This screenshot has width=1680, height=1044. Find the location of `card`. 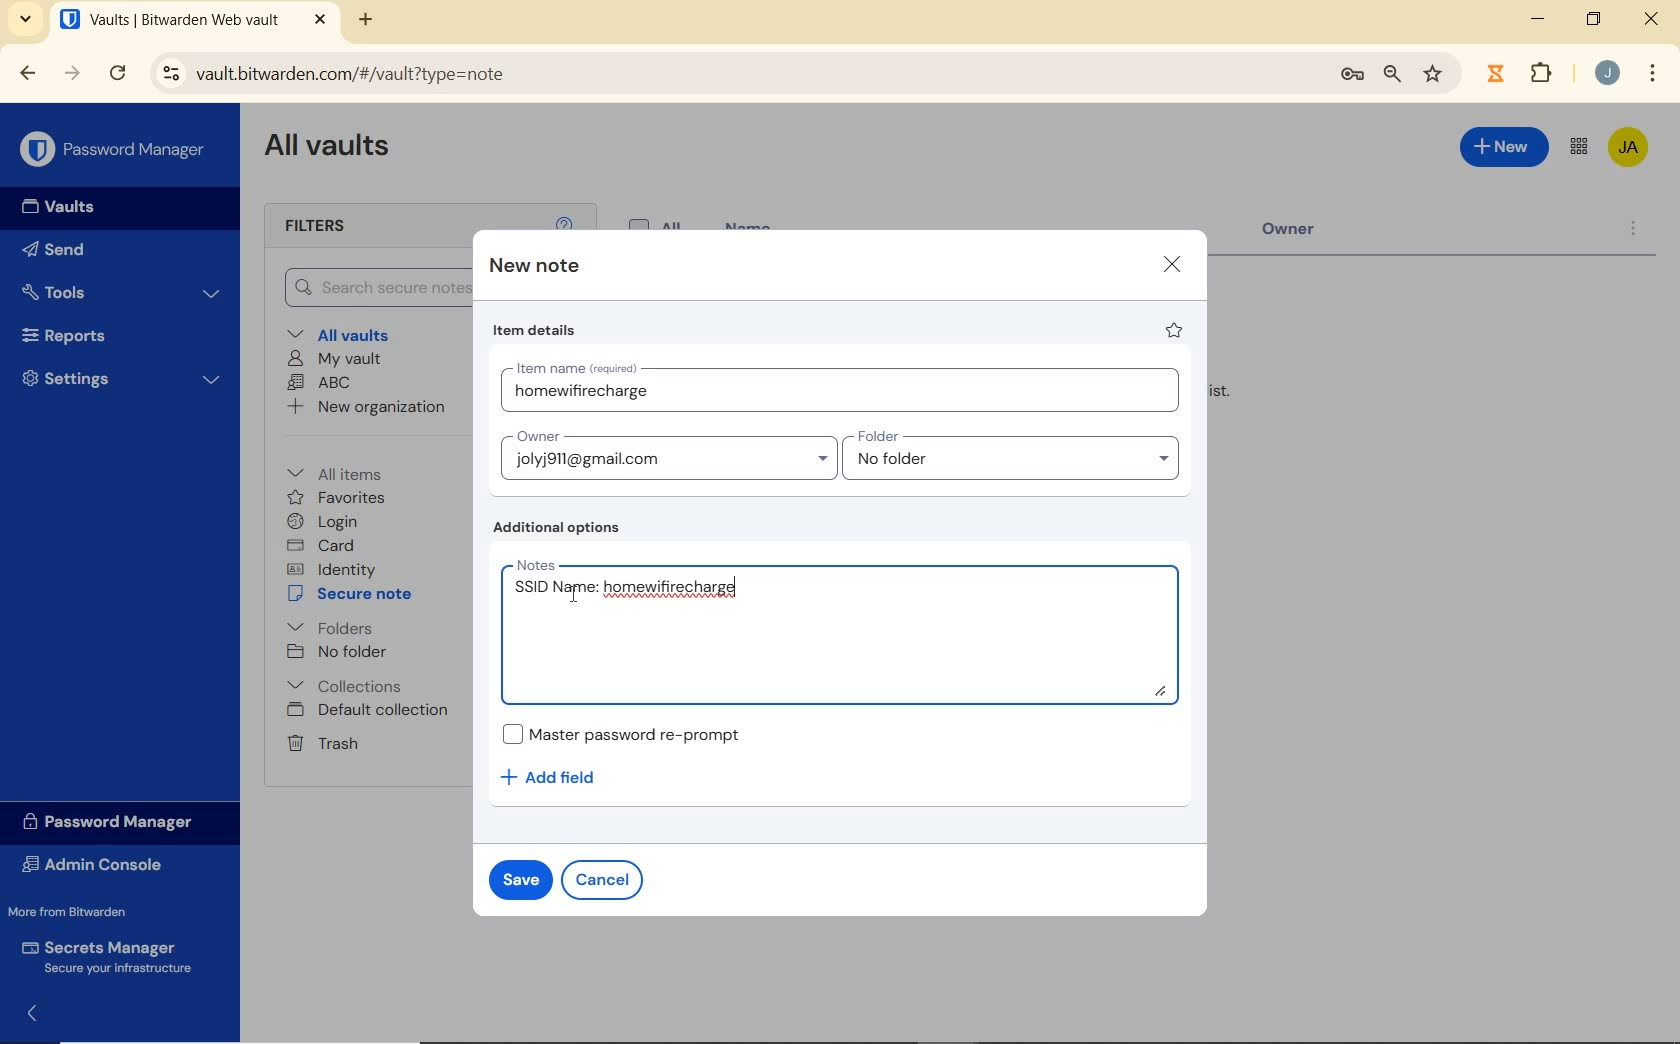

card is located at coordinates (324, 545).